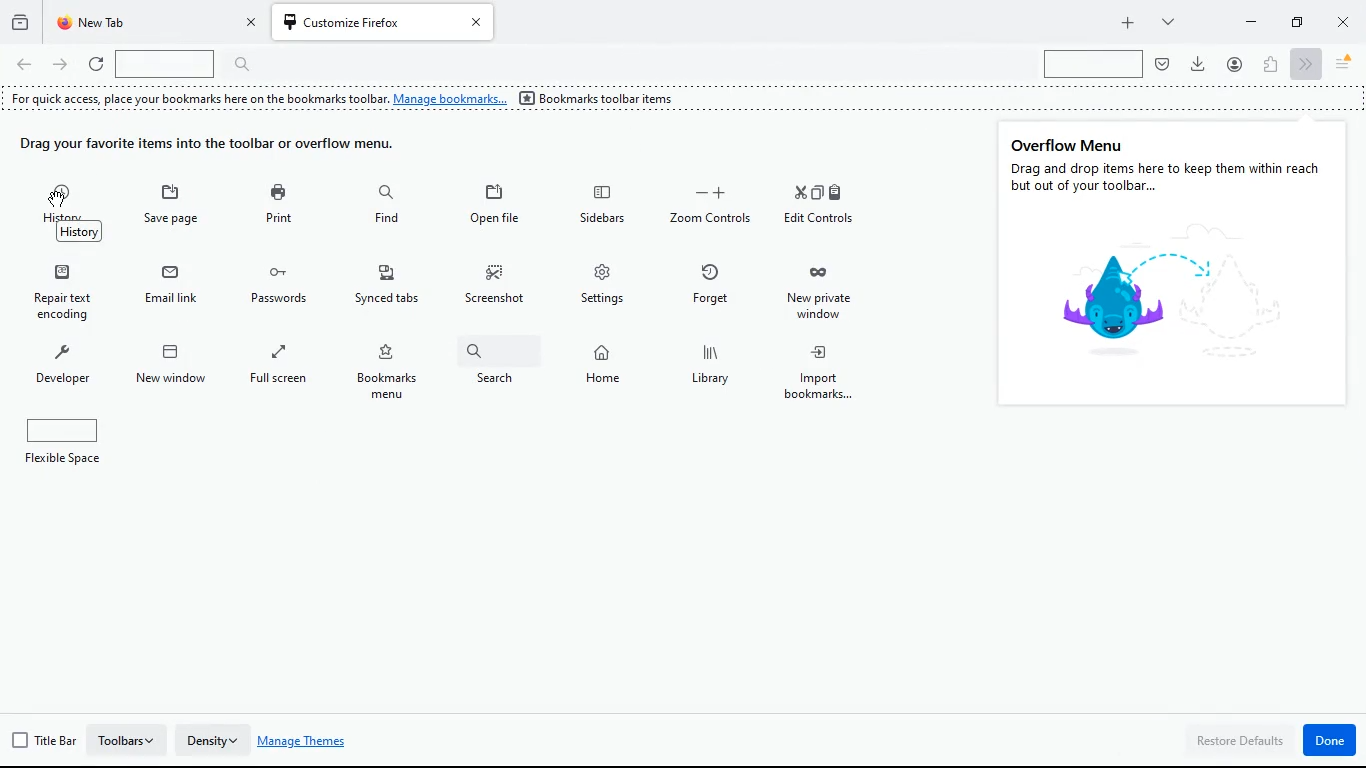  What do you see at coordinates (73, 443) in the screenshot?
I see `flexible space` at bounding box center [73, 443].